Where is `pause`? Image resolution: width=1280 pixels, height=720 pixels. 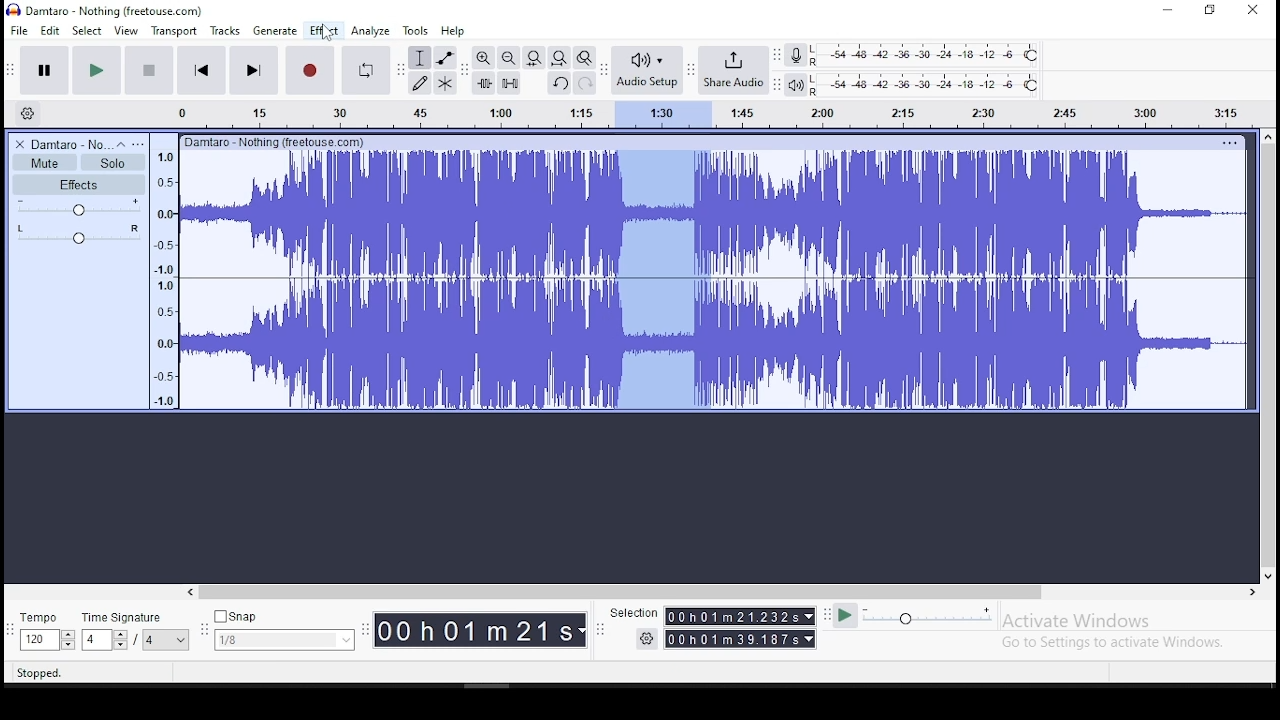
pause is located at coordinates (46, 71).